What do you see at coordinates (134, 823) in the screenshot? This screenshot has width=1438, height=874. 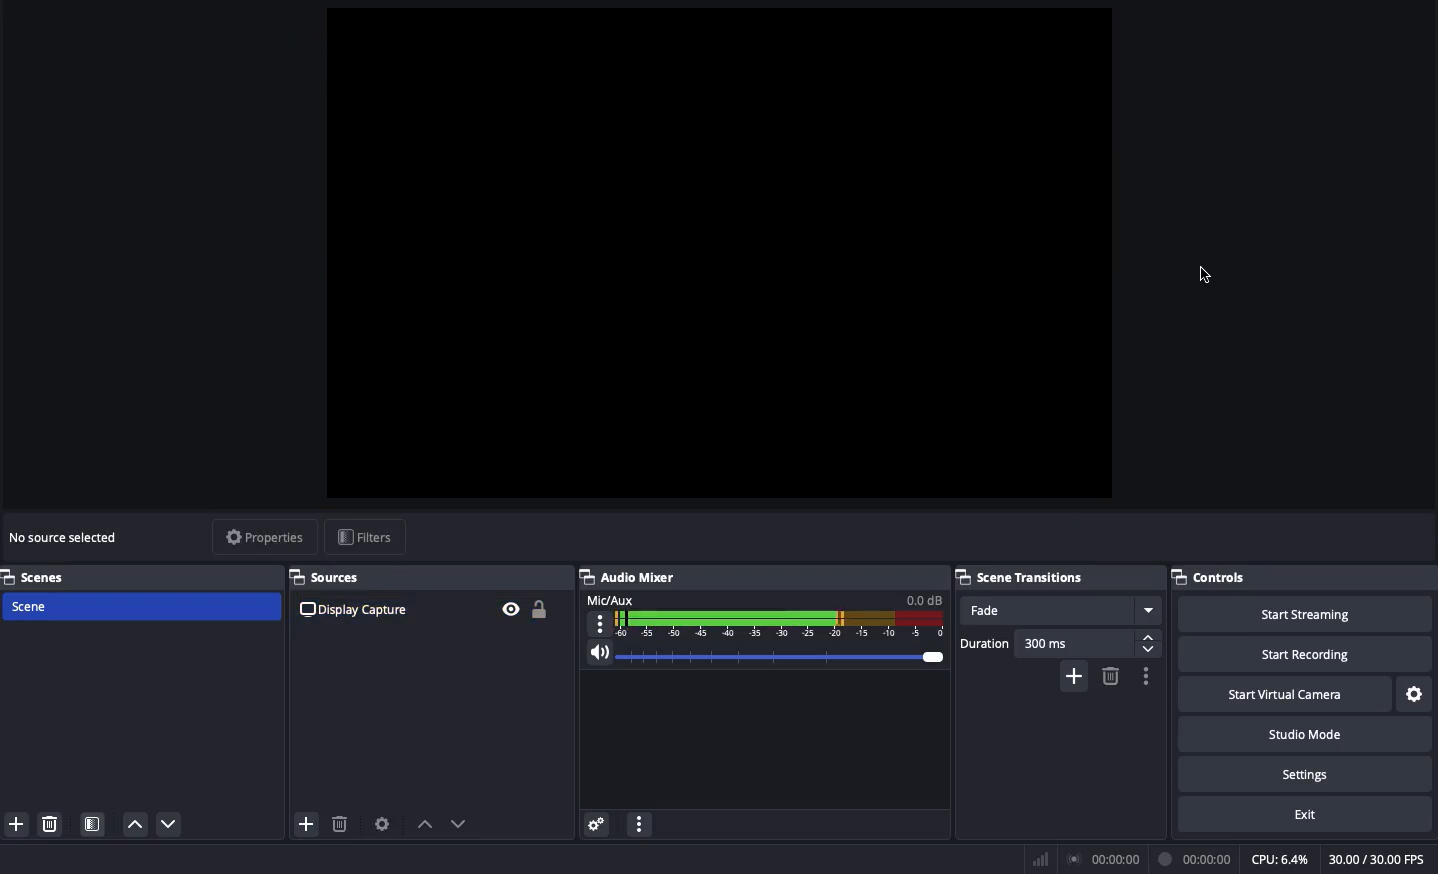 I see `Move up` at bounding box center [134, 823].